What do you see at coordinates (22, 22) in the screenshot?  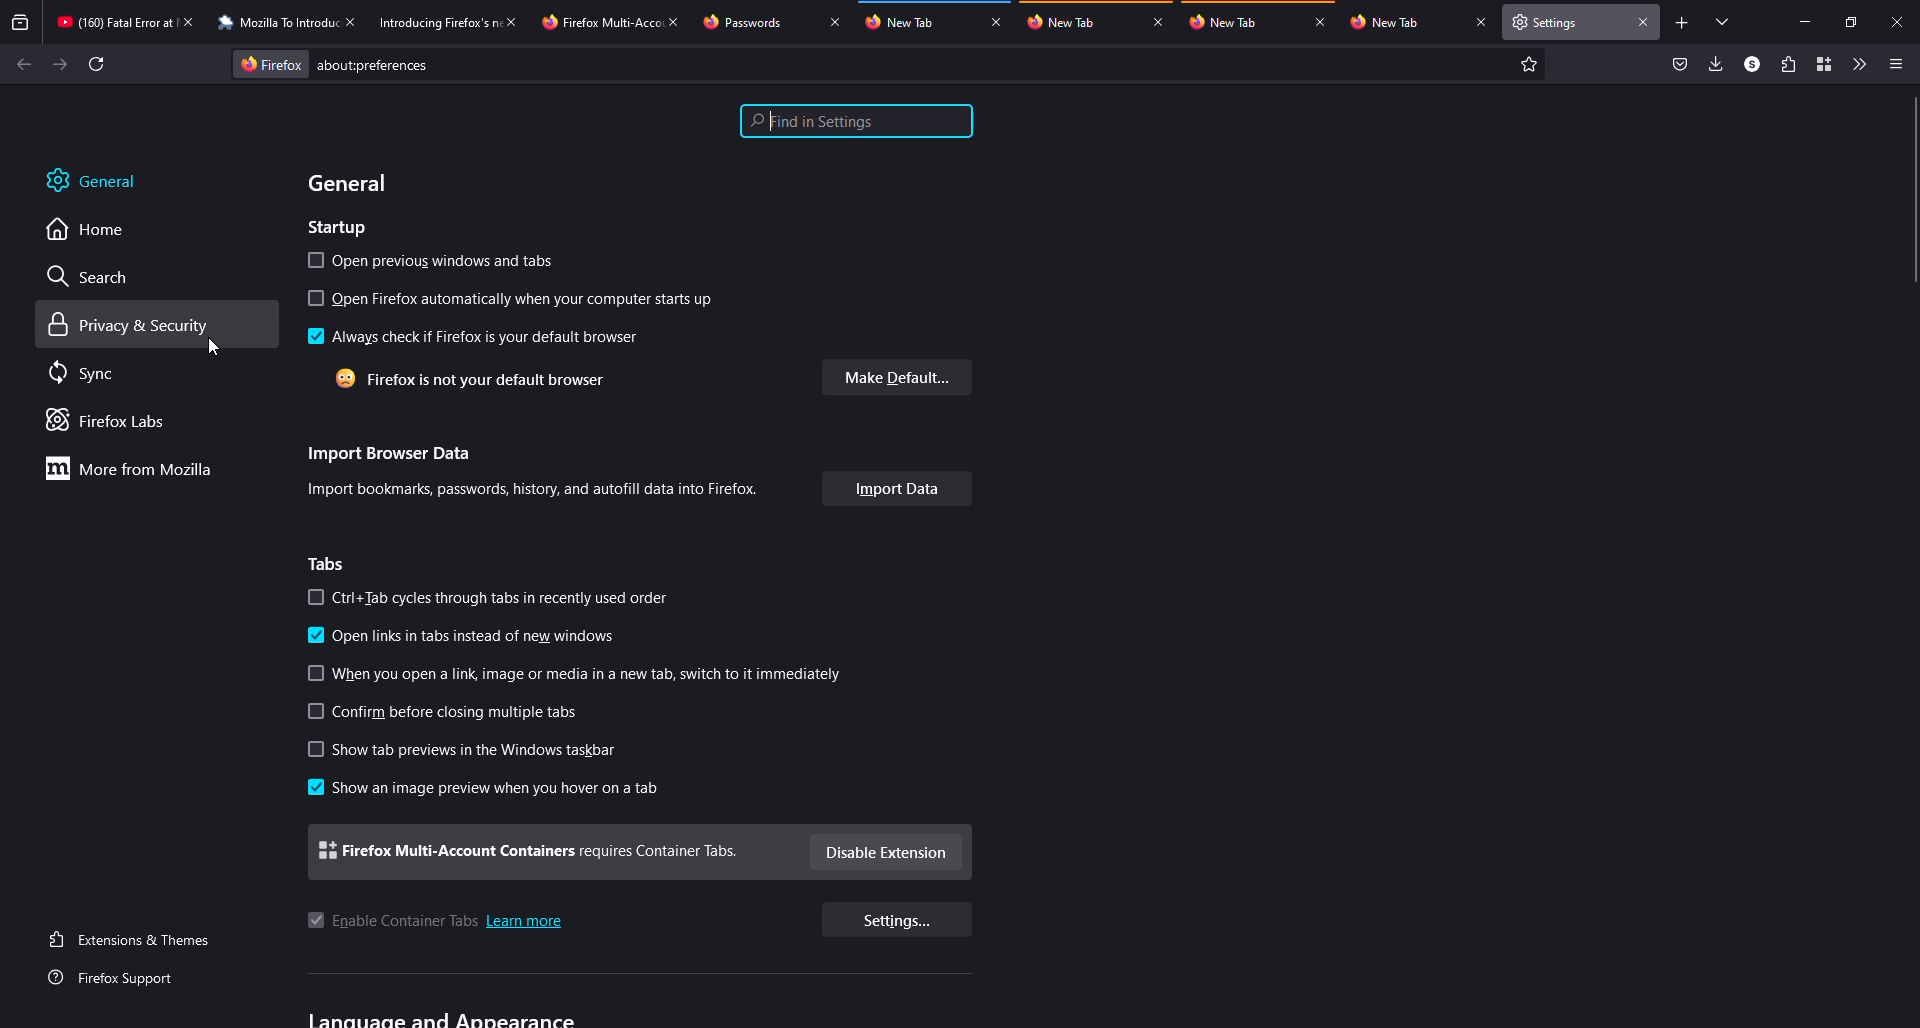 I see `view recent` at bounding box center [22, 22].